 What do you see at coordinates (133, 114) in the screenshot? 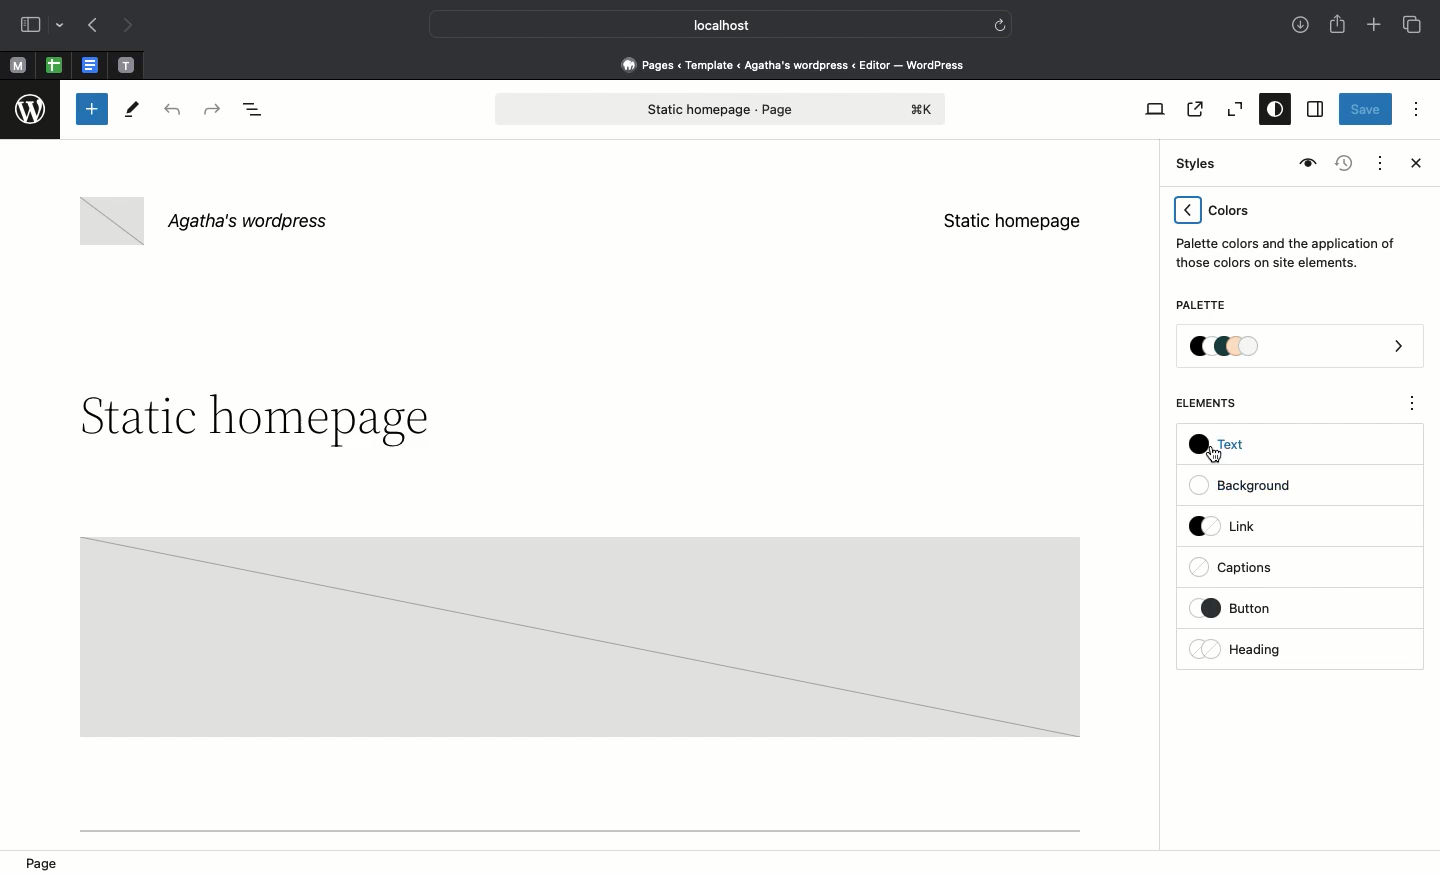
I see `Tools` at bounding box center [133, 114].